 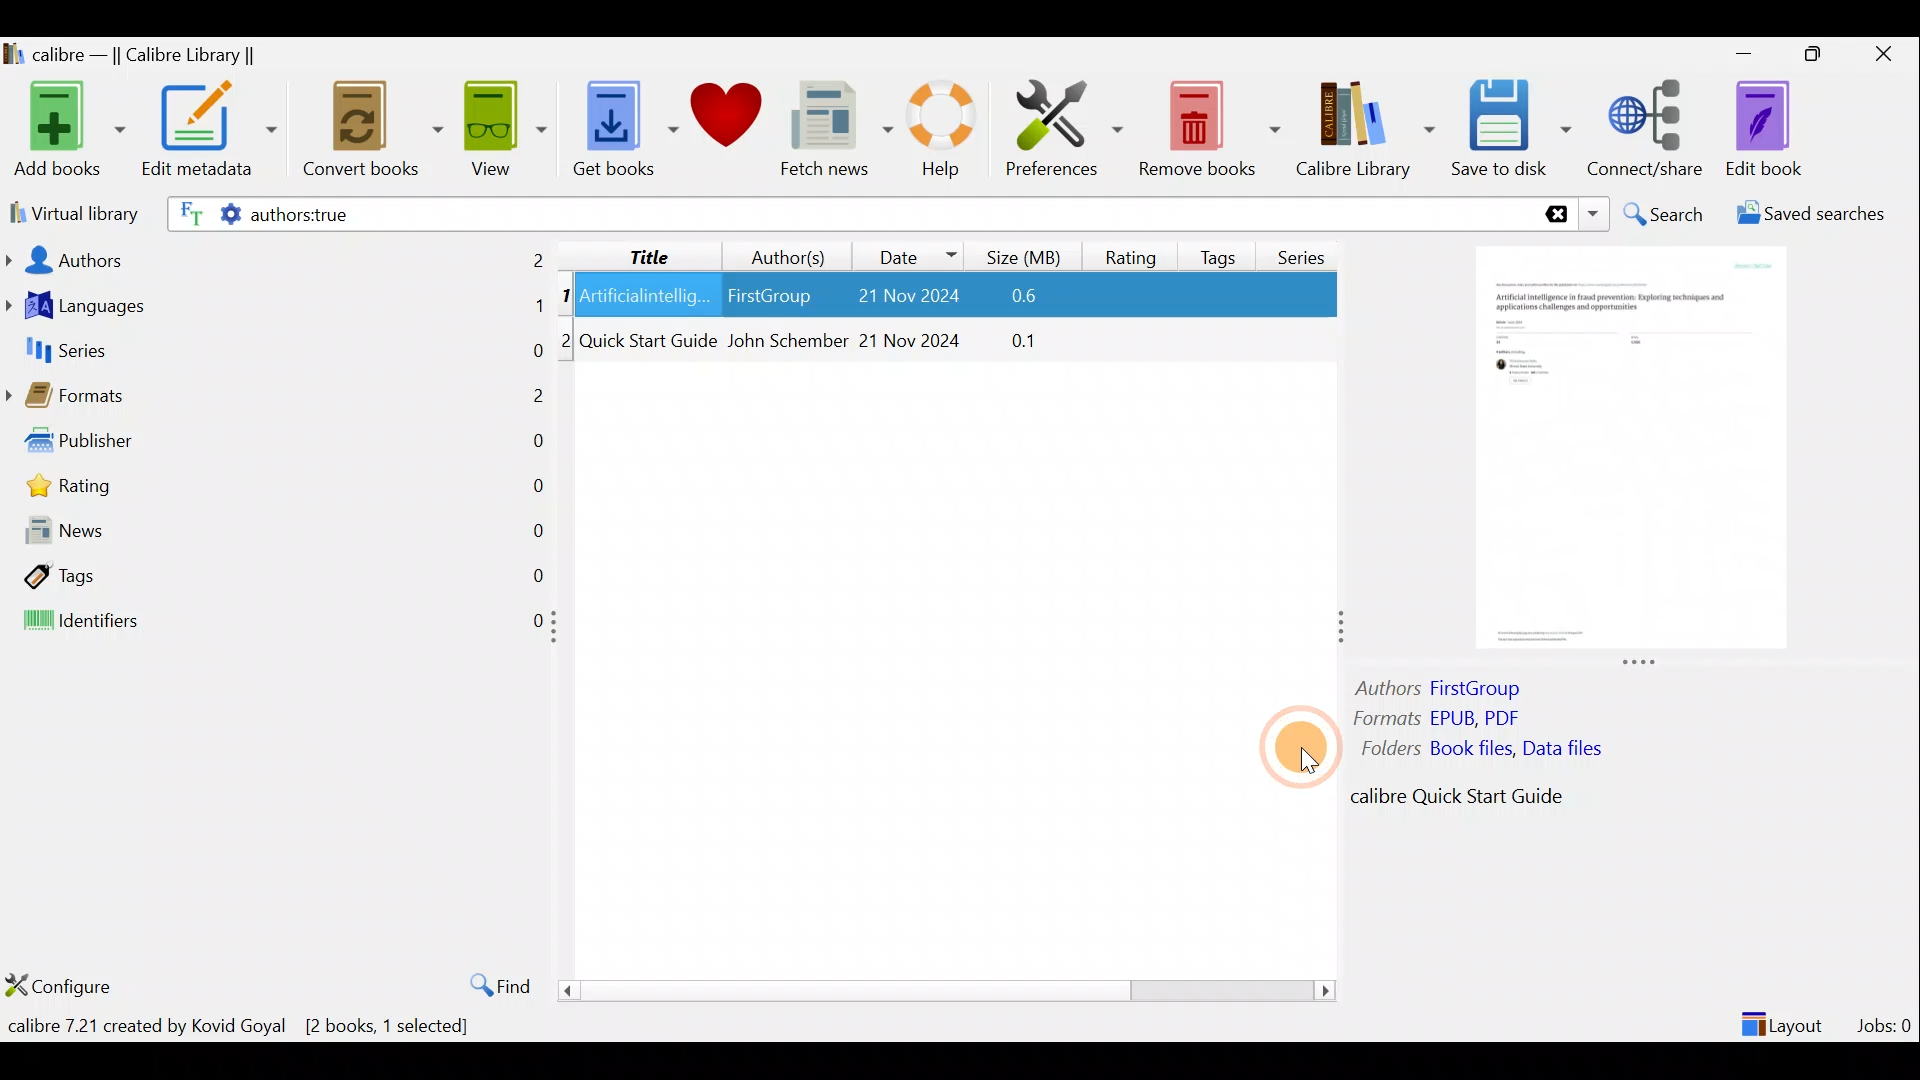 What do you see at coordinates (909, 256) in the screenshot?
I see `Date` at bounding box center [909, 256].